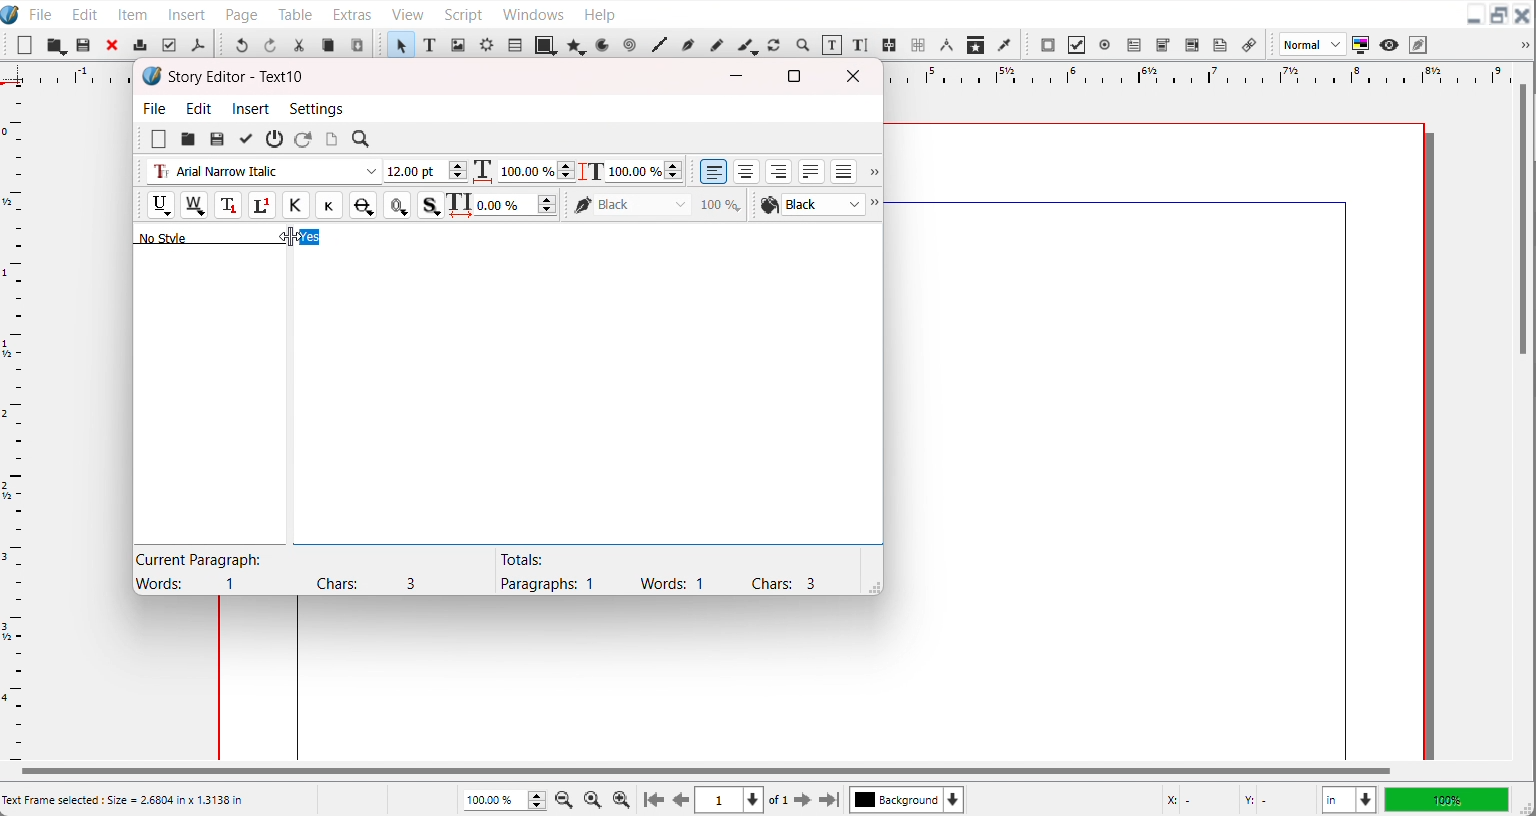  I want to click on Zoom to 100%, so click(594, 798).